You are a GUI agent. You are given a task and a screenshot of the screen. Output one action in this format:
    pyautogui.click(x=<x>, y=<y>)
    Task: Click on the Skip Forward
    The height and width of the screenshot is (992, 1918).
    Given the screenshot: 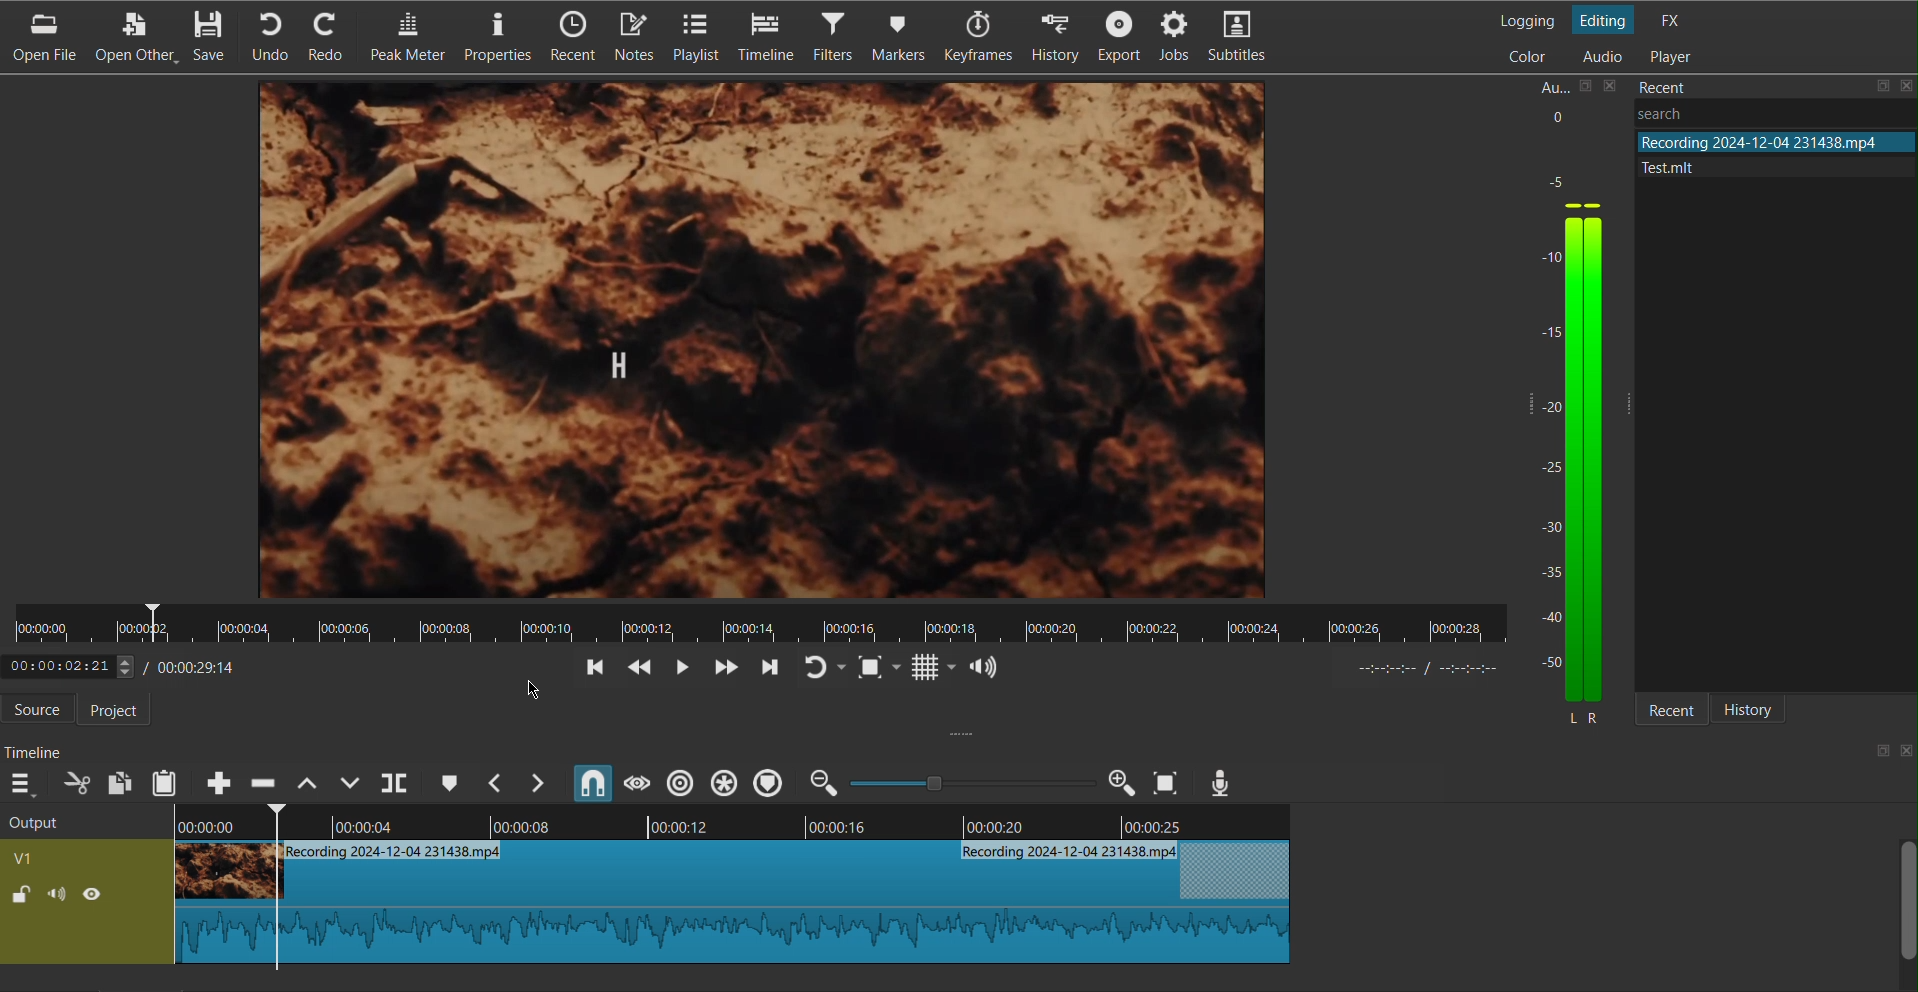 What is the action you would take?
    pyautogui.click(x=724, y=668)
    